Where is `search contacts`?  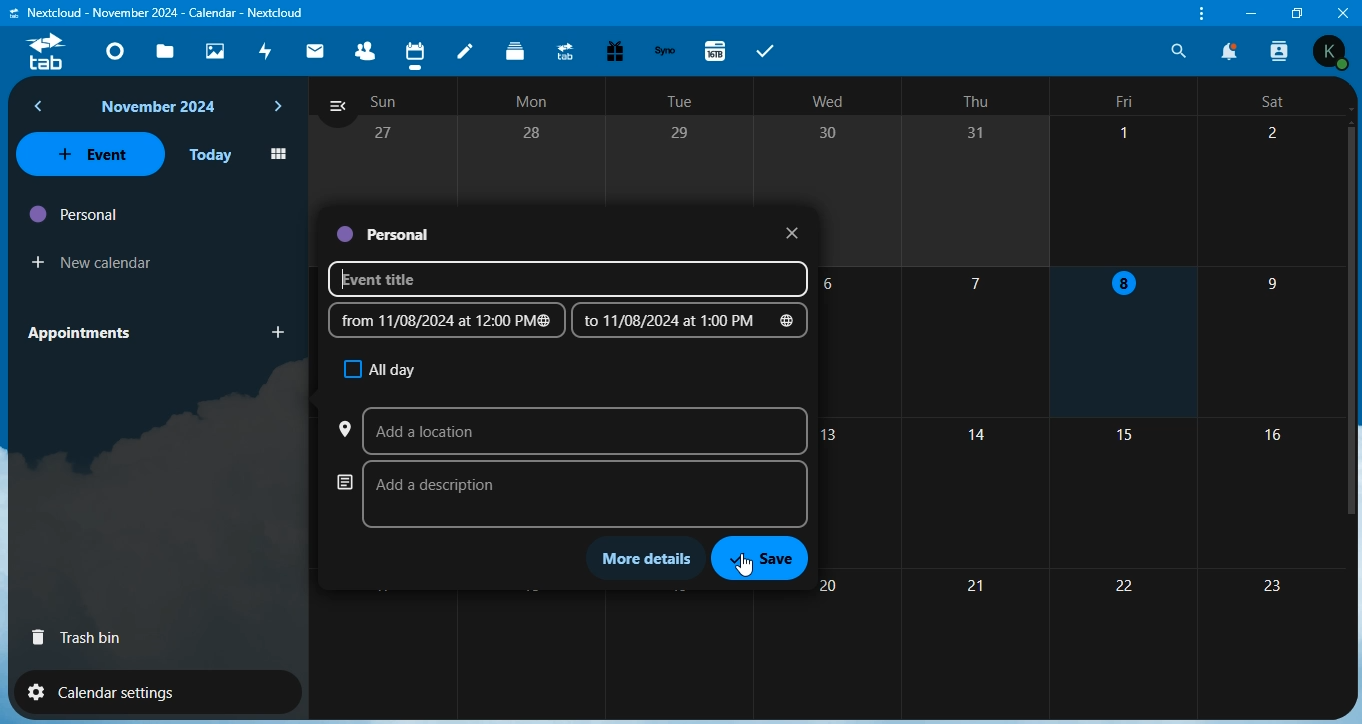
search contacts is located at coordinates (1283, 54).